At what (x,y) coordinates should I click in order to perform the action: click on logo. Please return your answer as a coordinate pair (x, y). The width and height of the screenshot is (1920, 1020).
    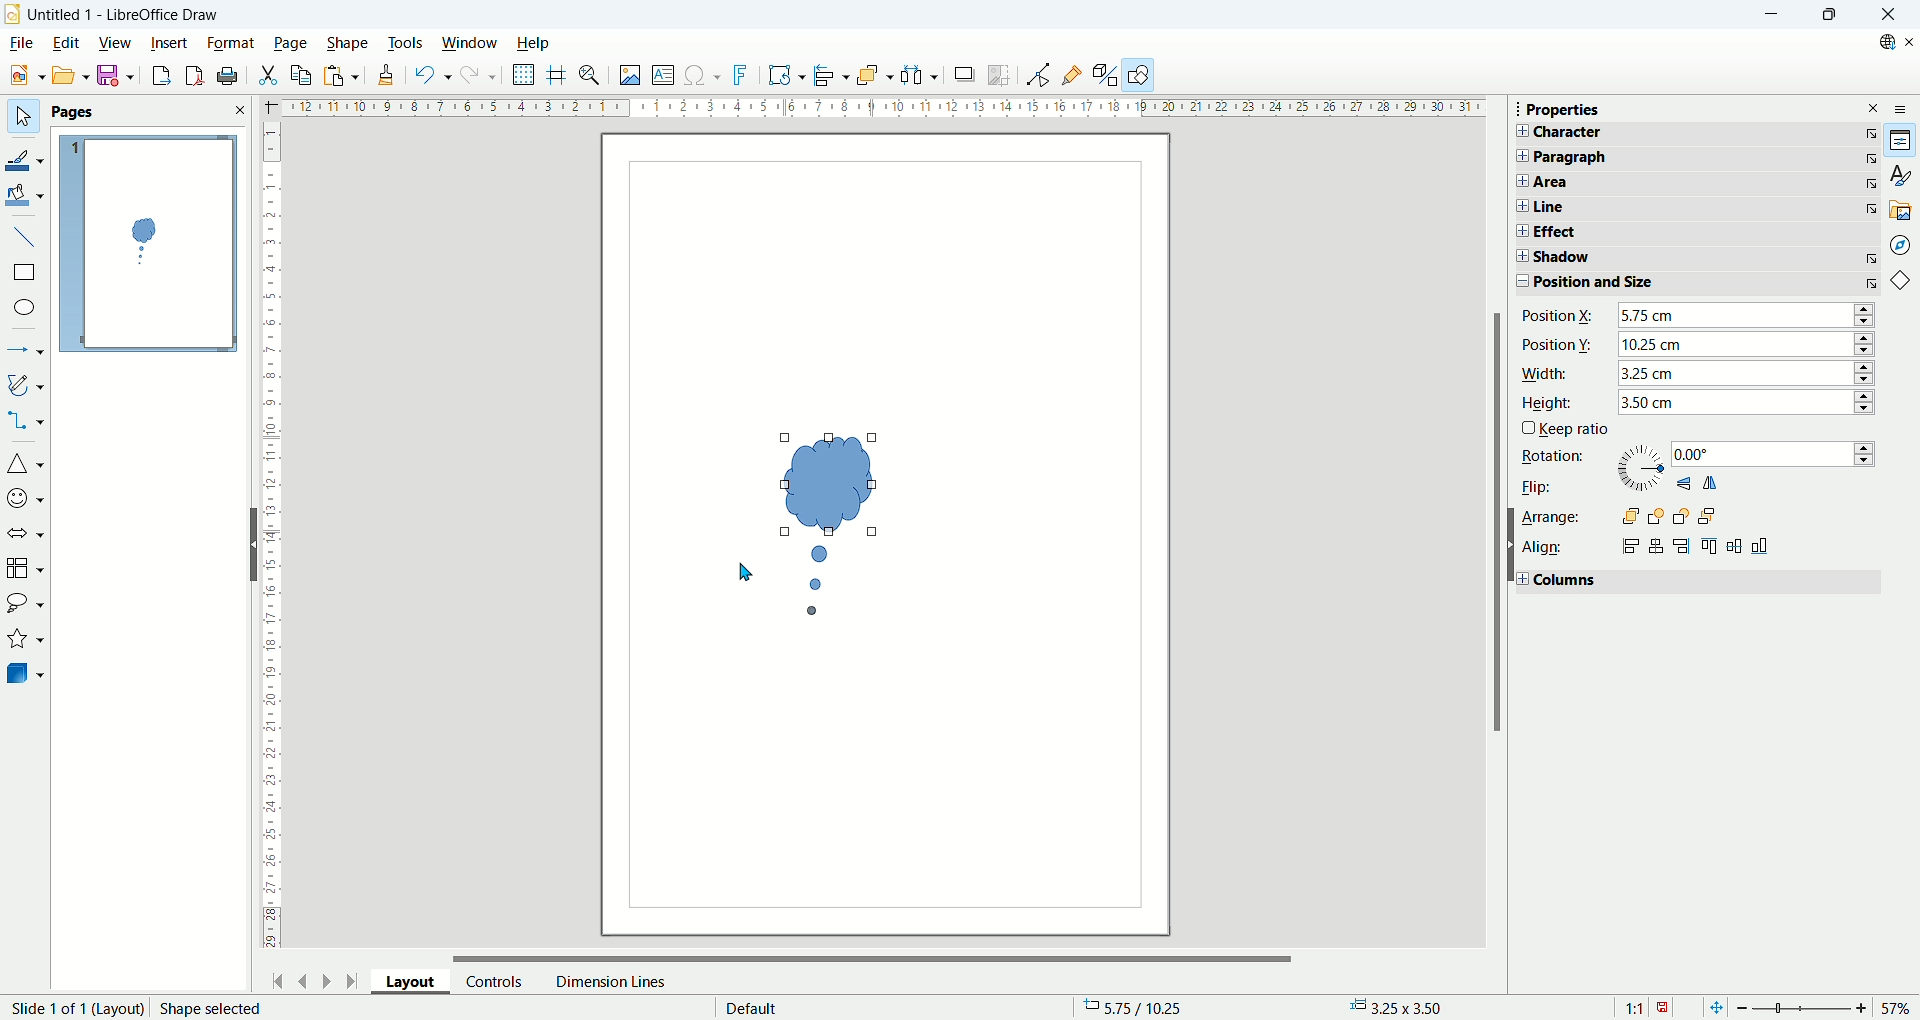
    Looking at the image, I should click on (13, 13).